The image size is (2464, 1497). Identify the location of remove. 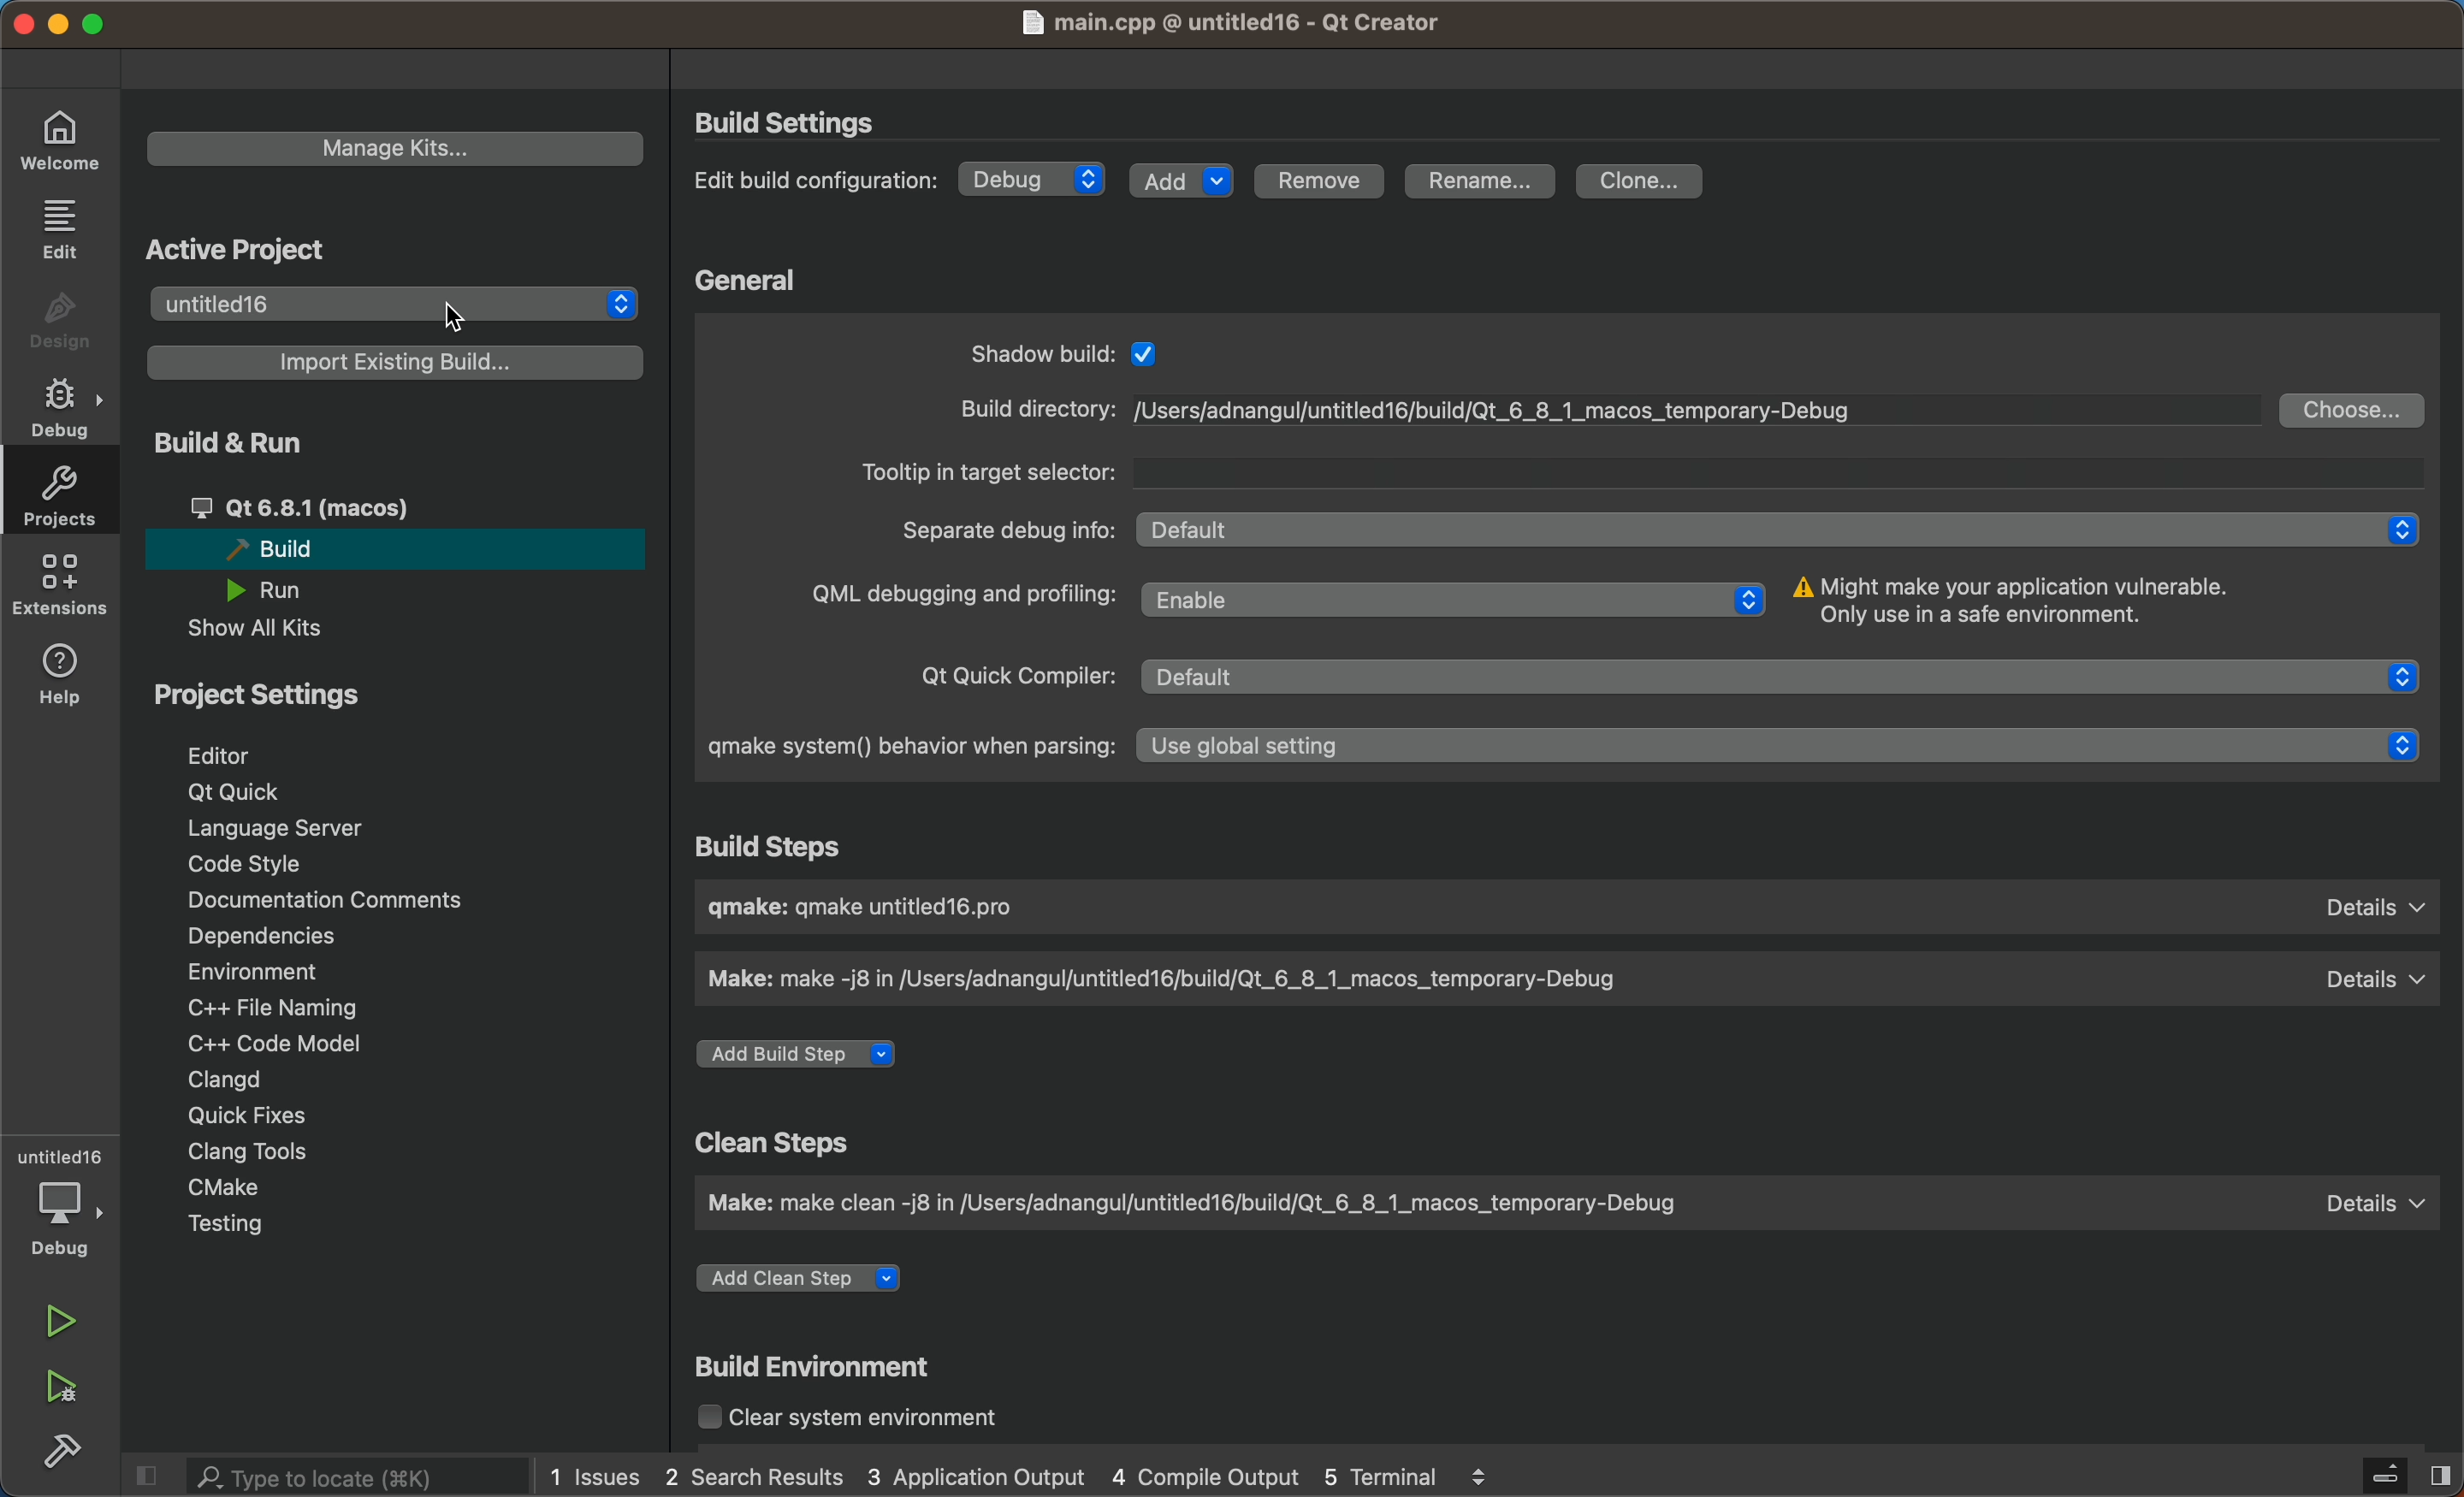
(1322, 178).